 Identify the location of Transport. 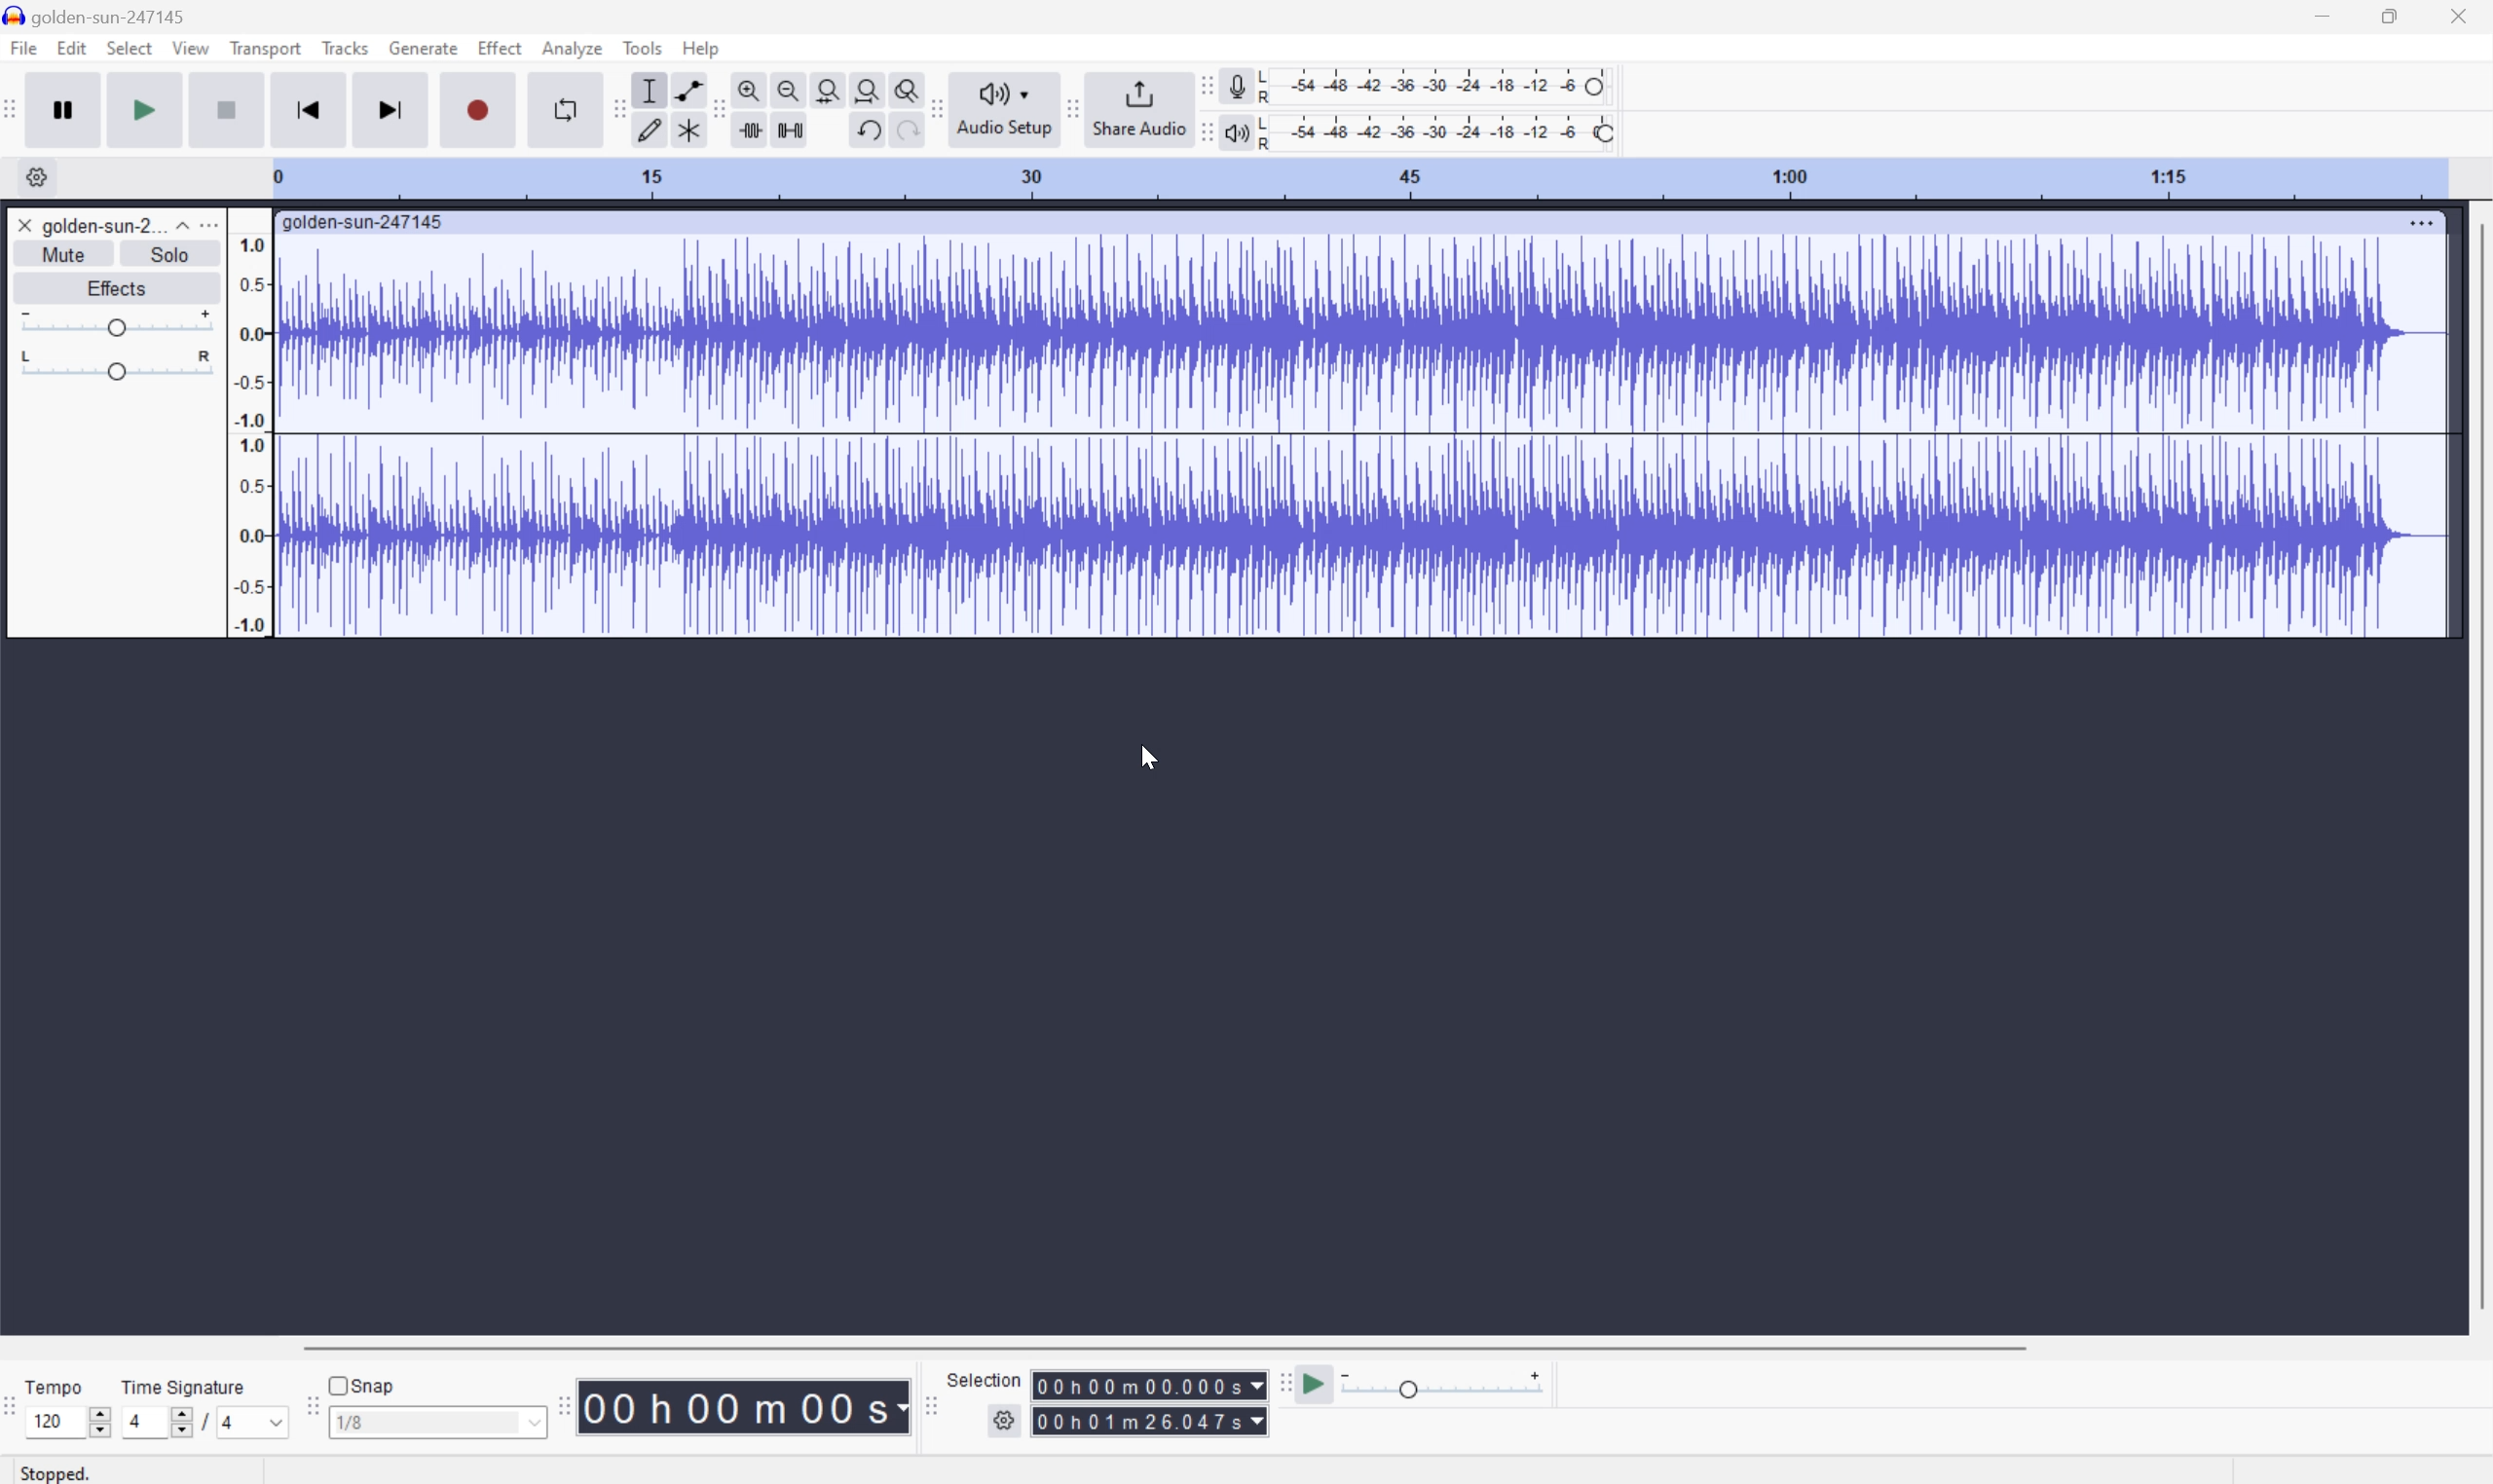
(267, 49).